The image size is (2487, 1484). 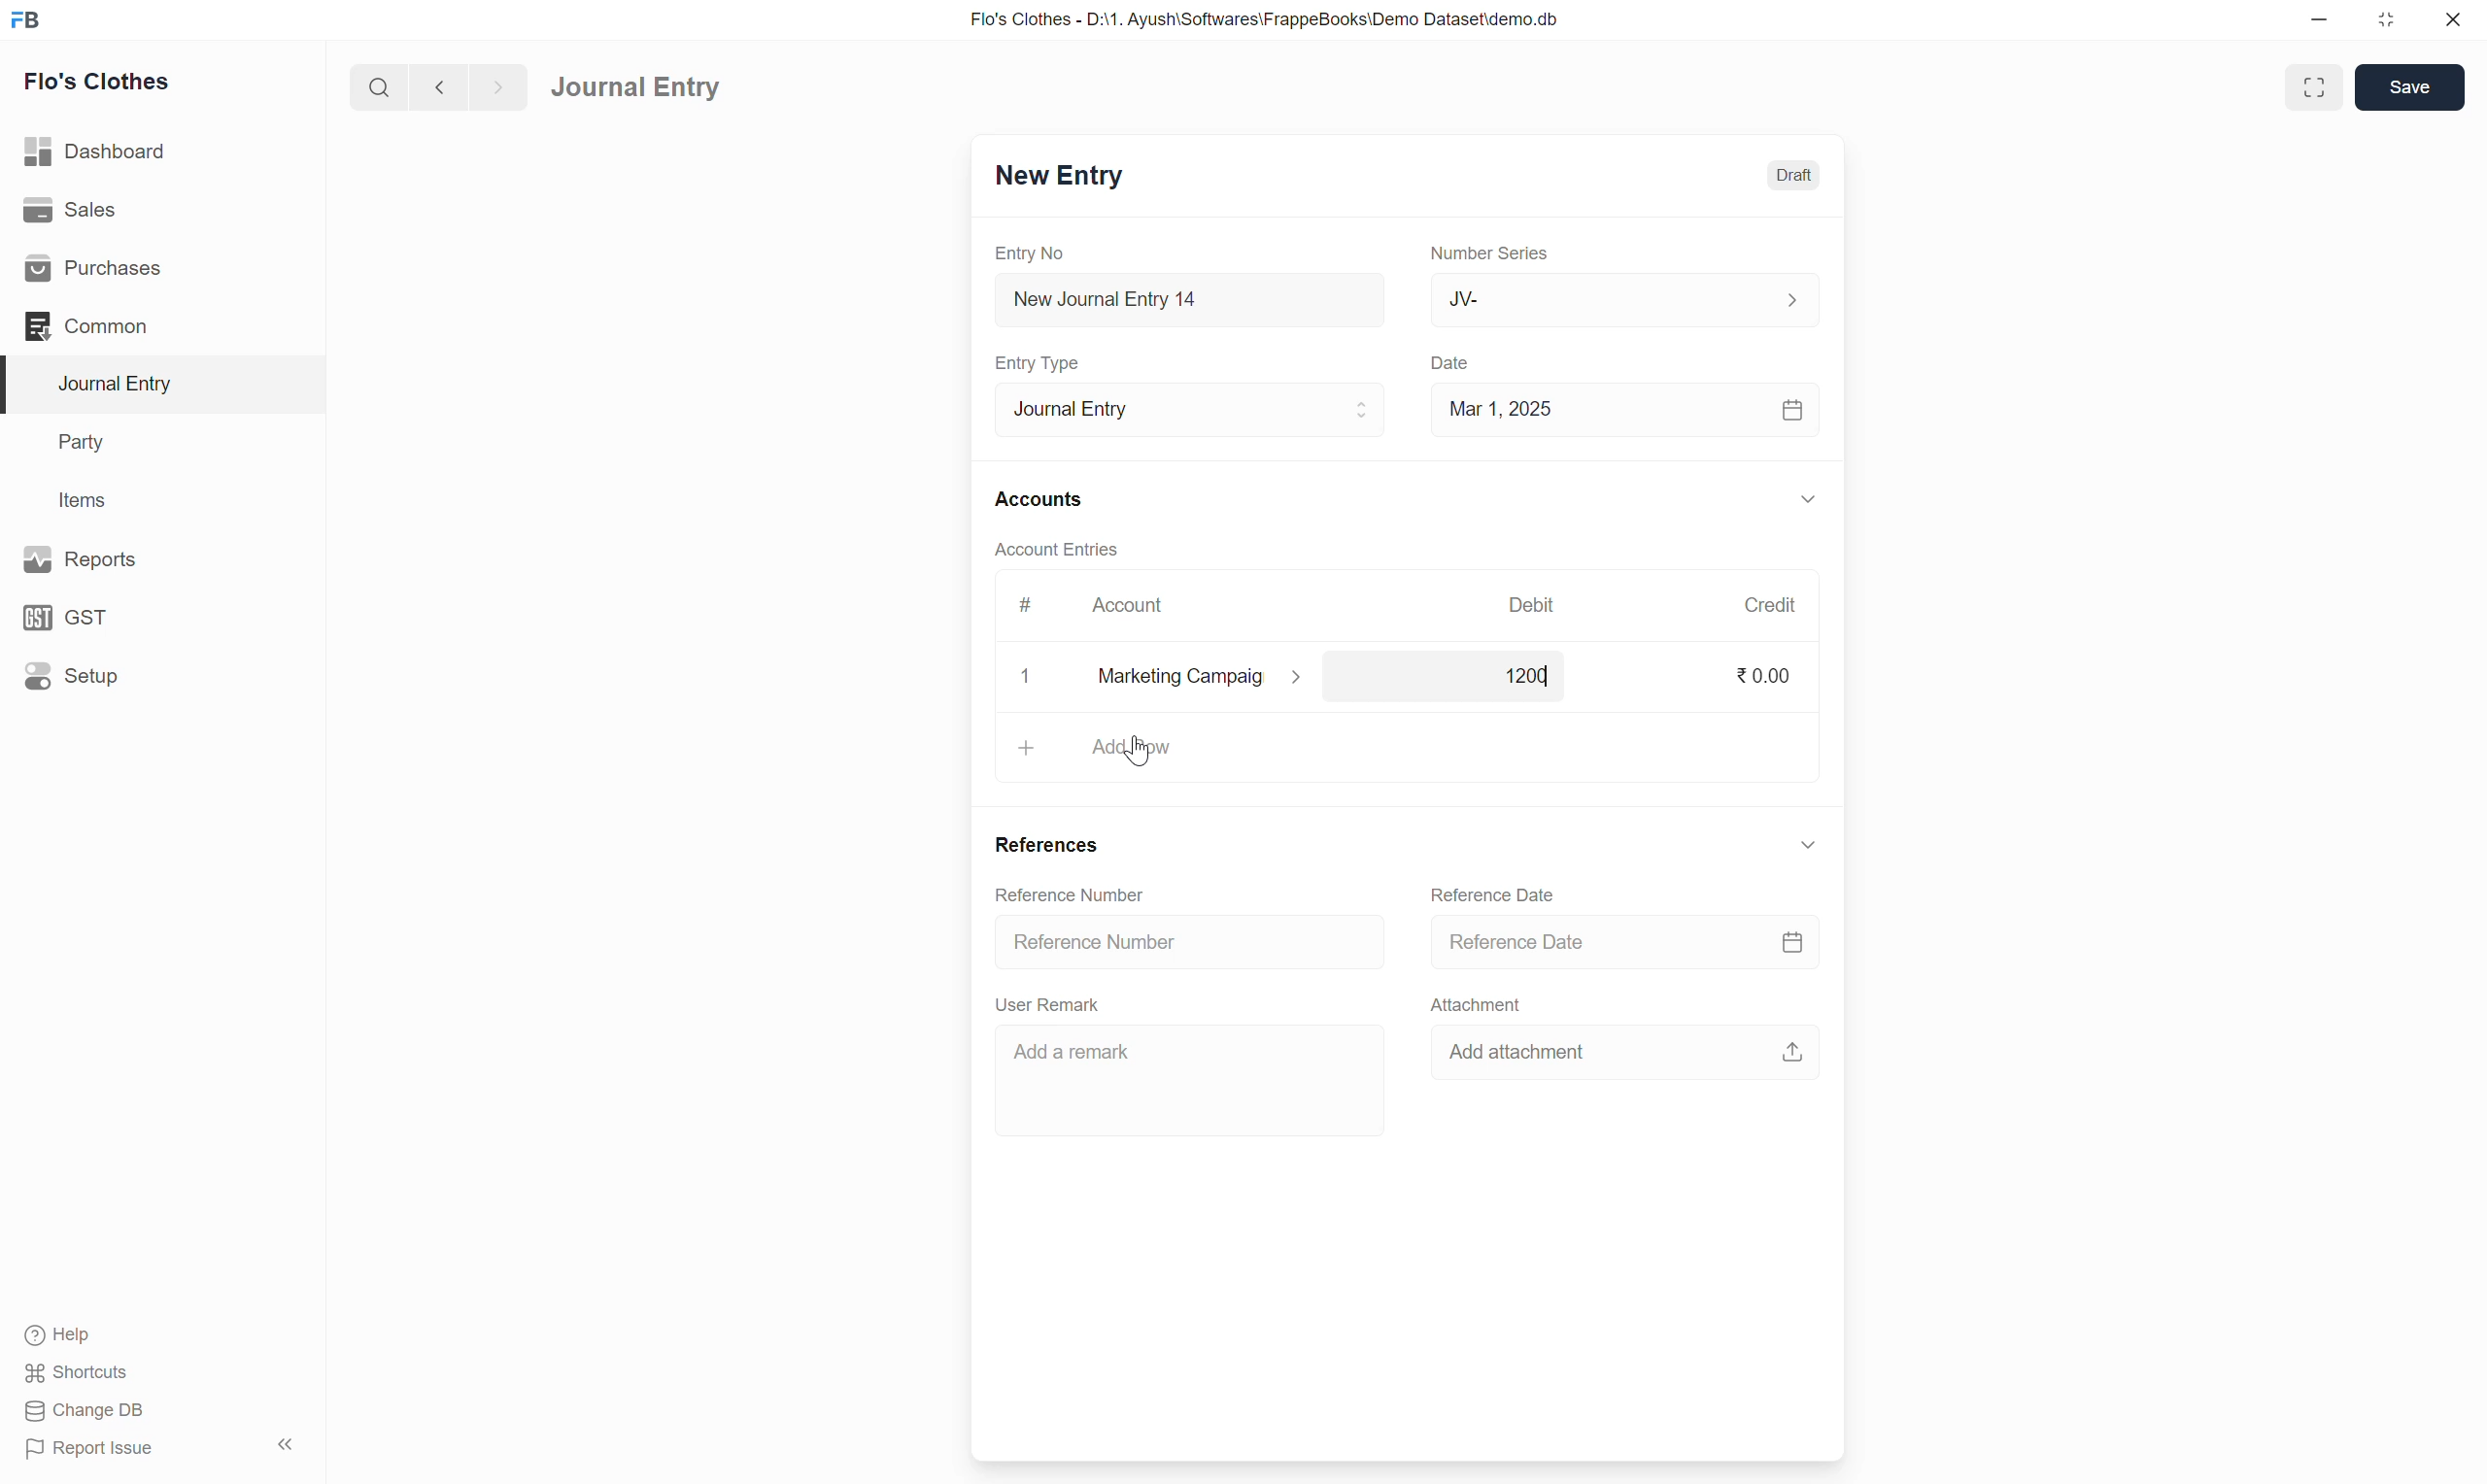 I want to click on Common, so click(x=88, y=326).